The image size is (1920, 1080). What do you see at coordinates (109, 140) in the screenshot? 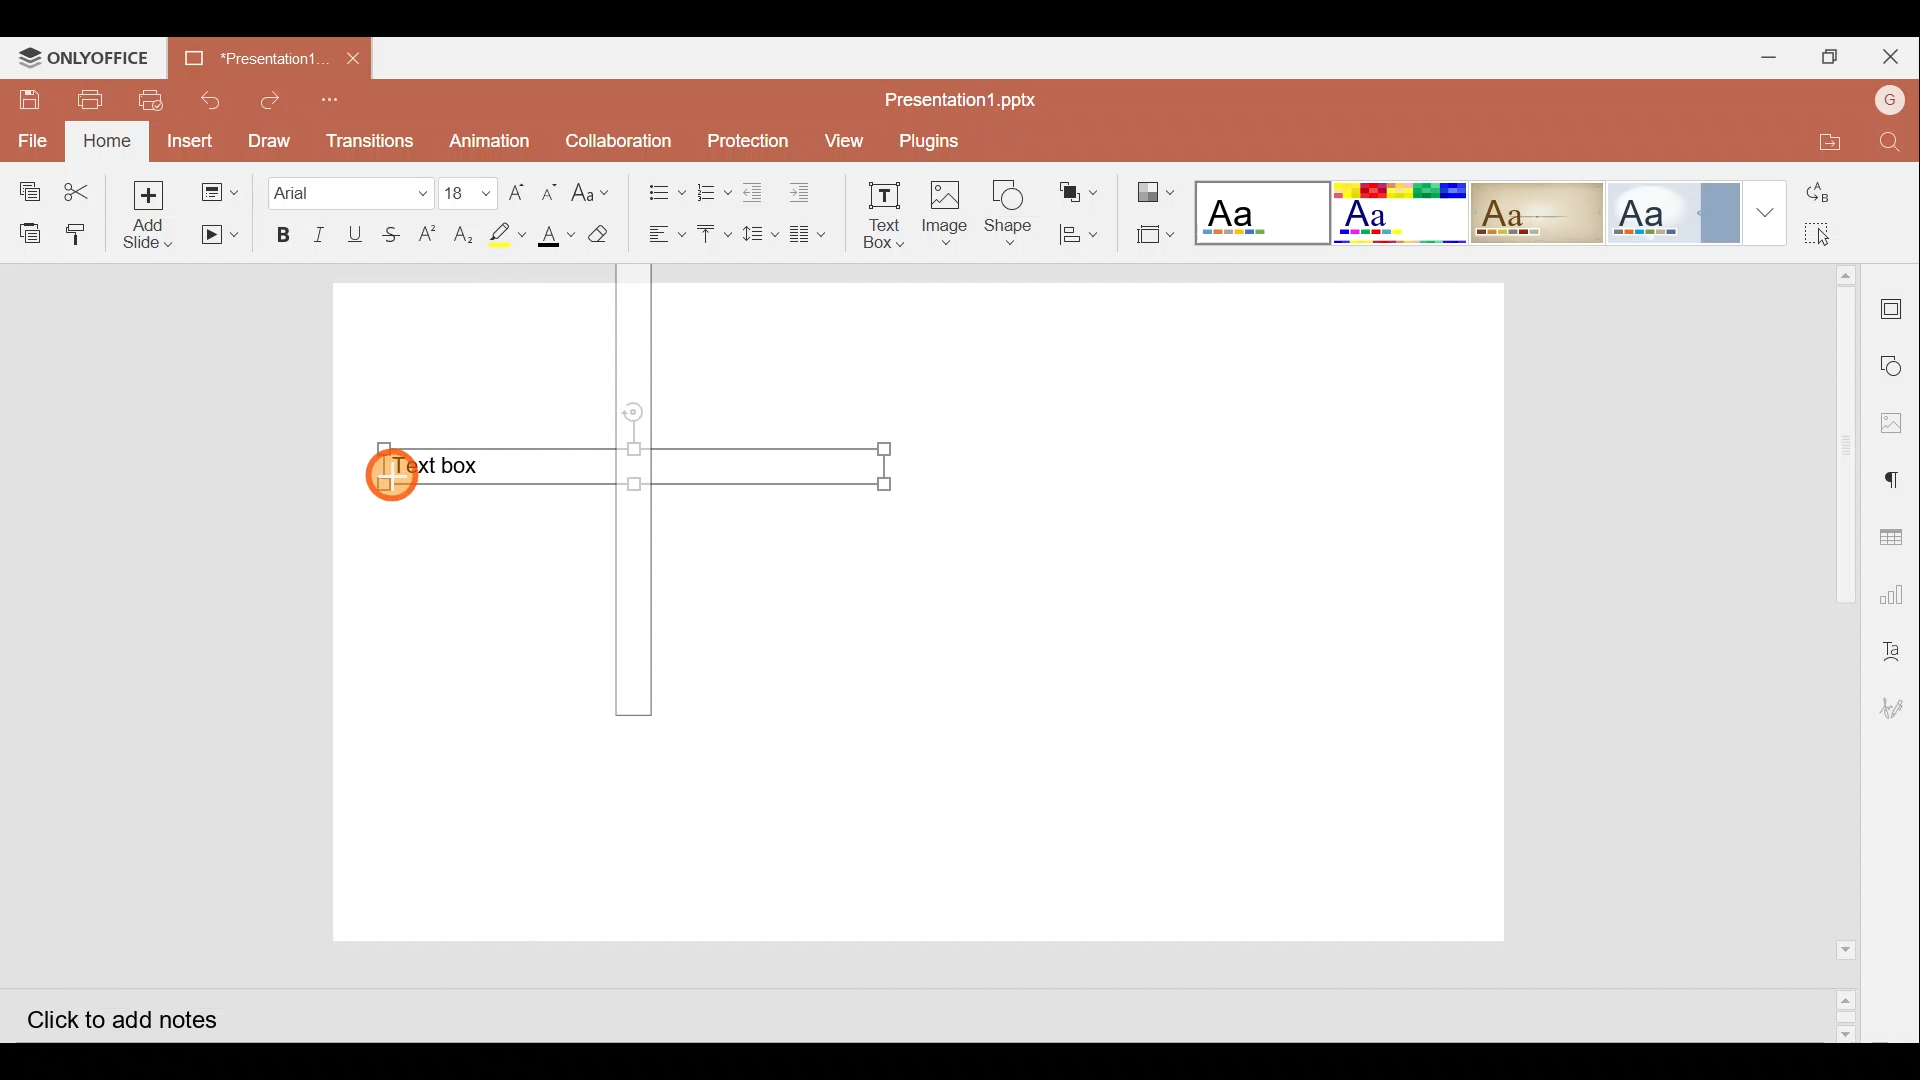
I see `Home` at bounding box center [109, 140].